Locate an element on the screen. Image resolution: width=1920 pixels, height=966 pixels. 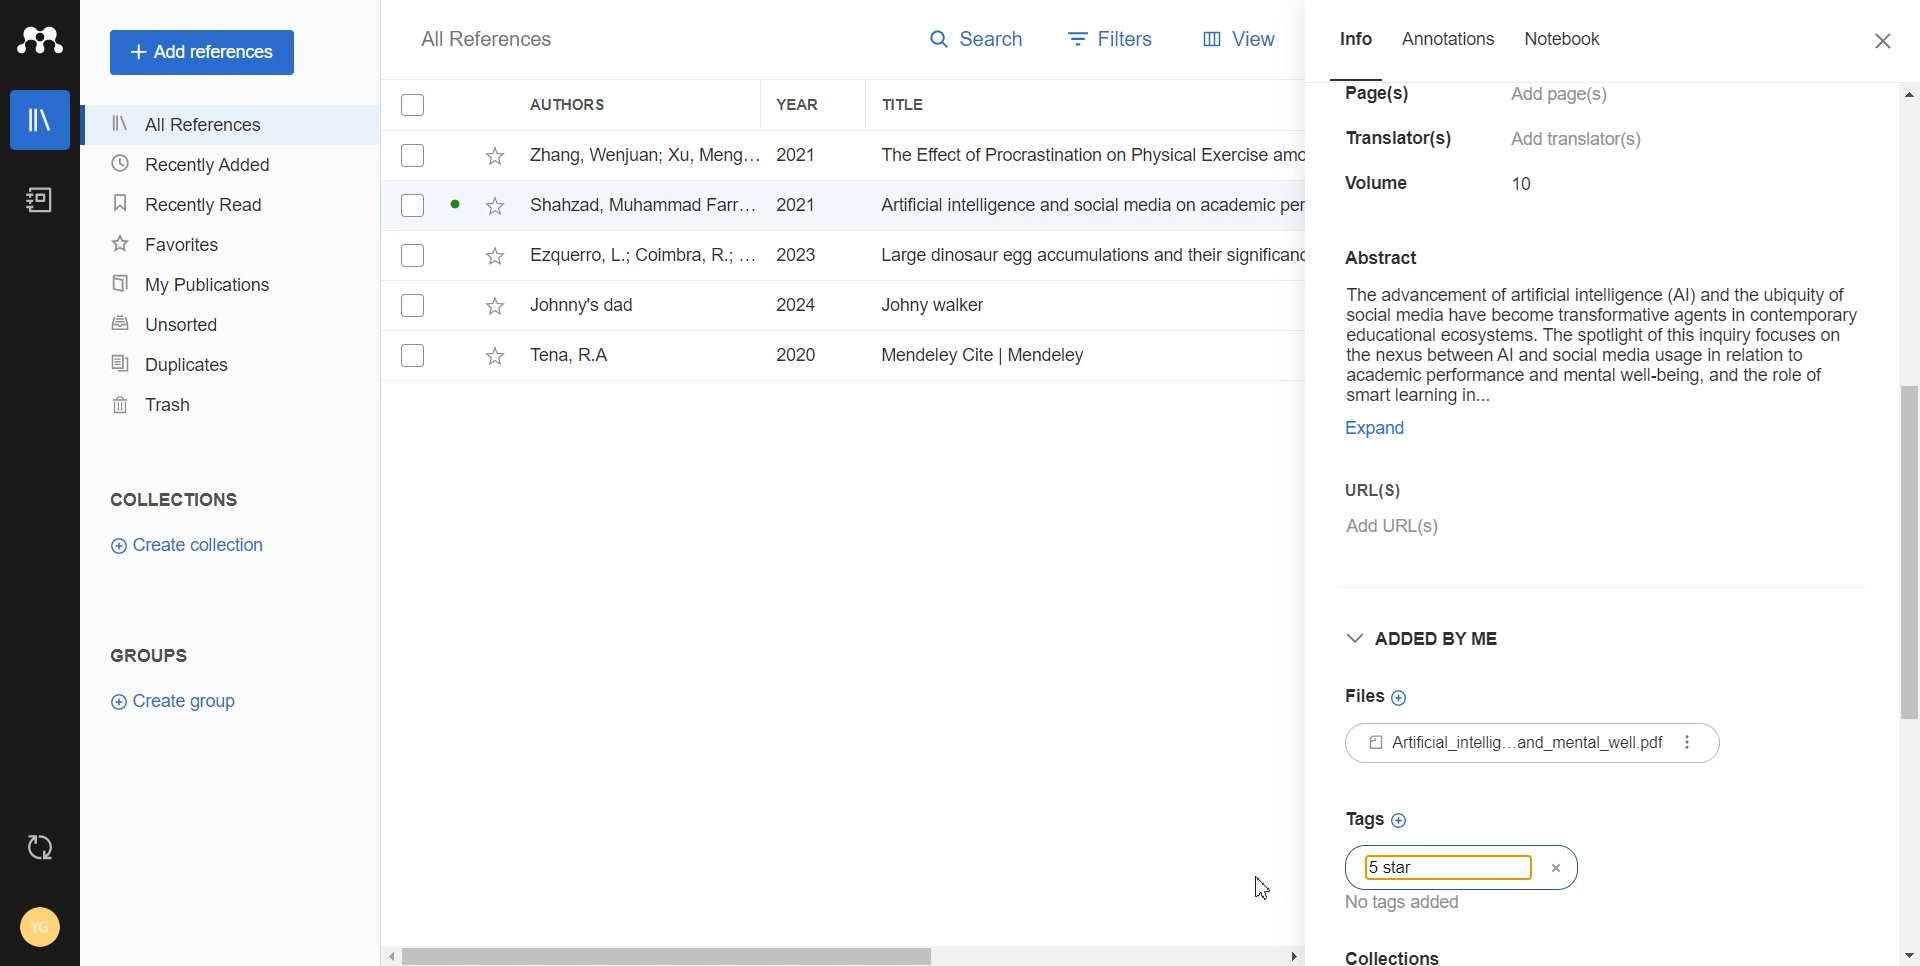
Info is located at coordinates (1356, 51).